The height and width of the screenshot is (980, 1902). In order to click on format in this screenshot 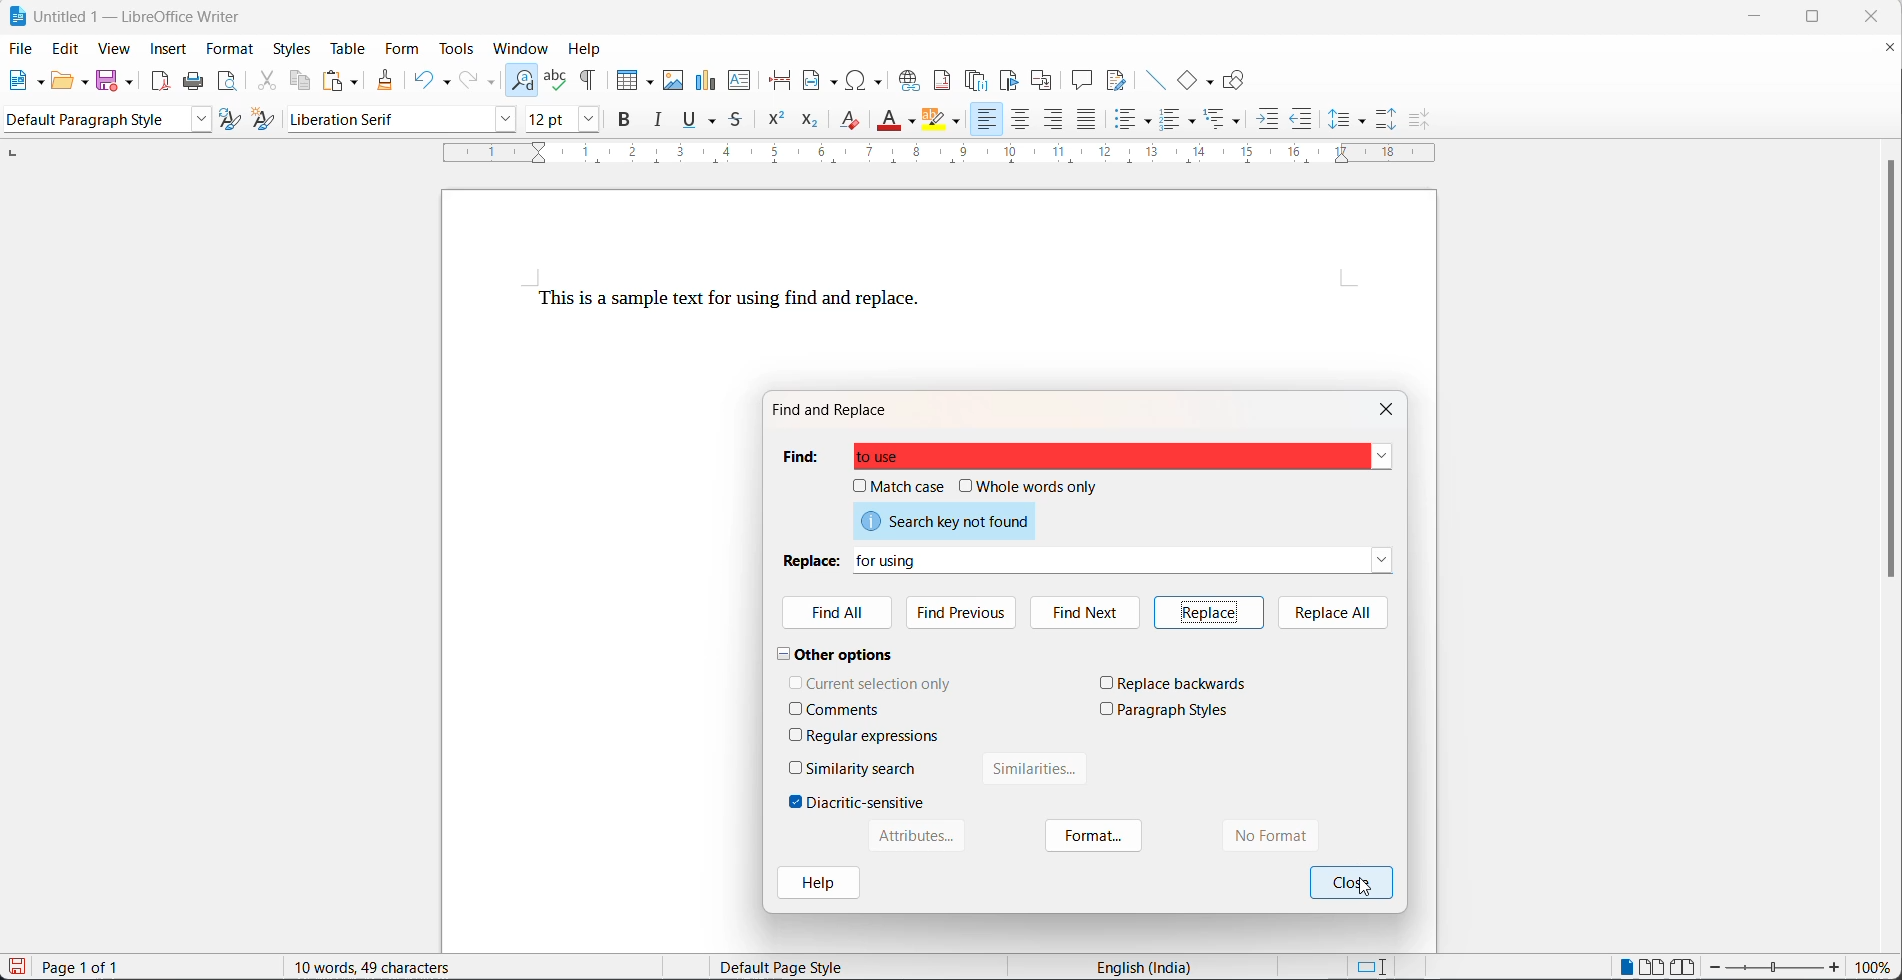, I will do `click(1095, 837)`.